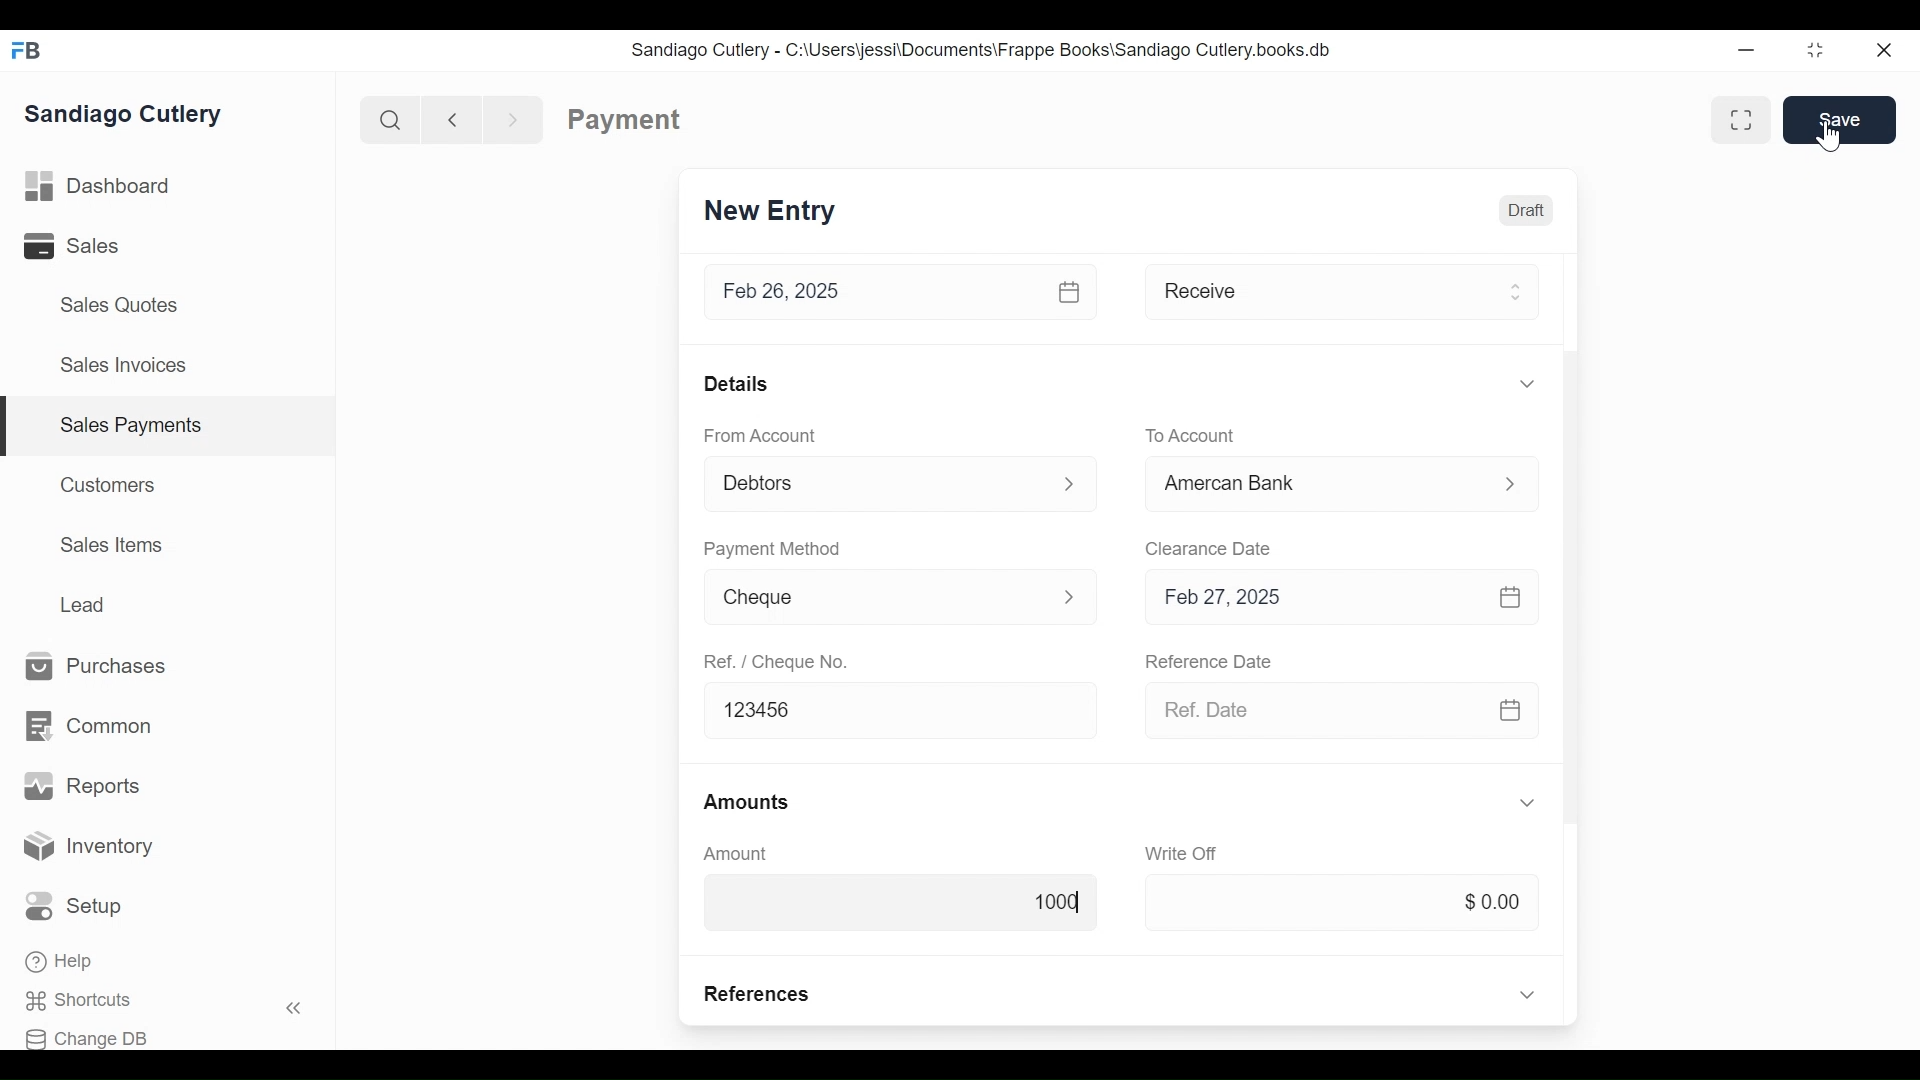 This screenshot has height=1080, width=1920. Describe the element at coordinates (514, 118) in the screenshot. I see `Navigate forward` at that location.